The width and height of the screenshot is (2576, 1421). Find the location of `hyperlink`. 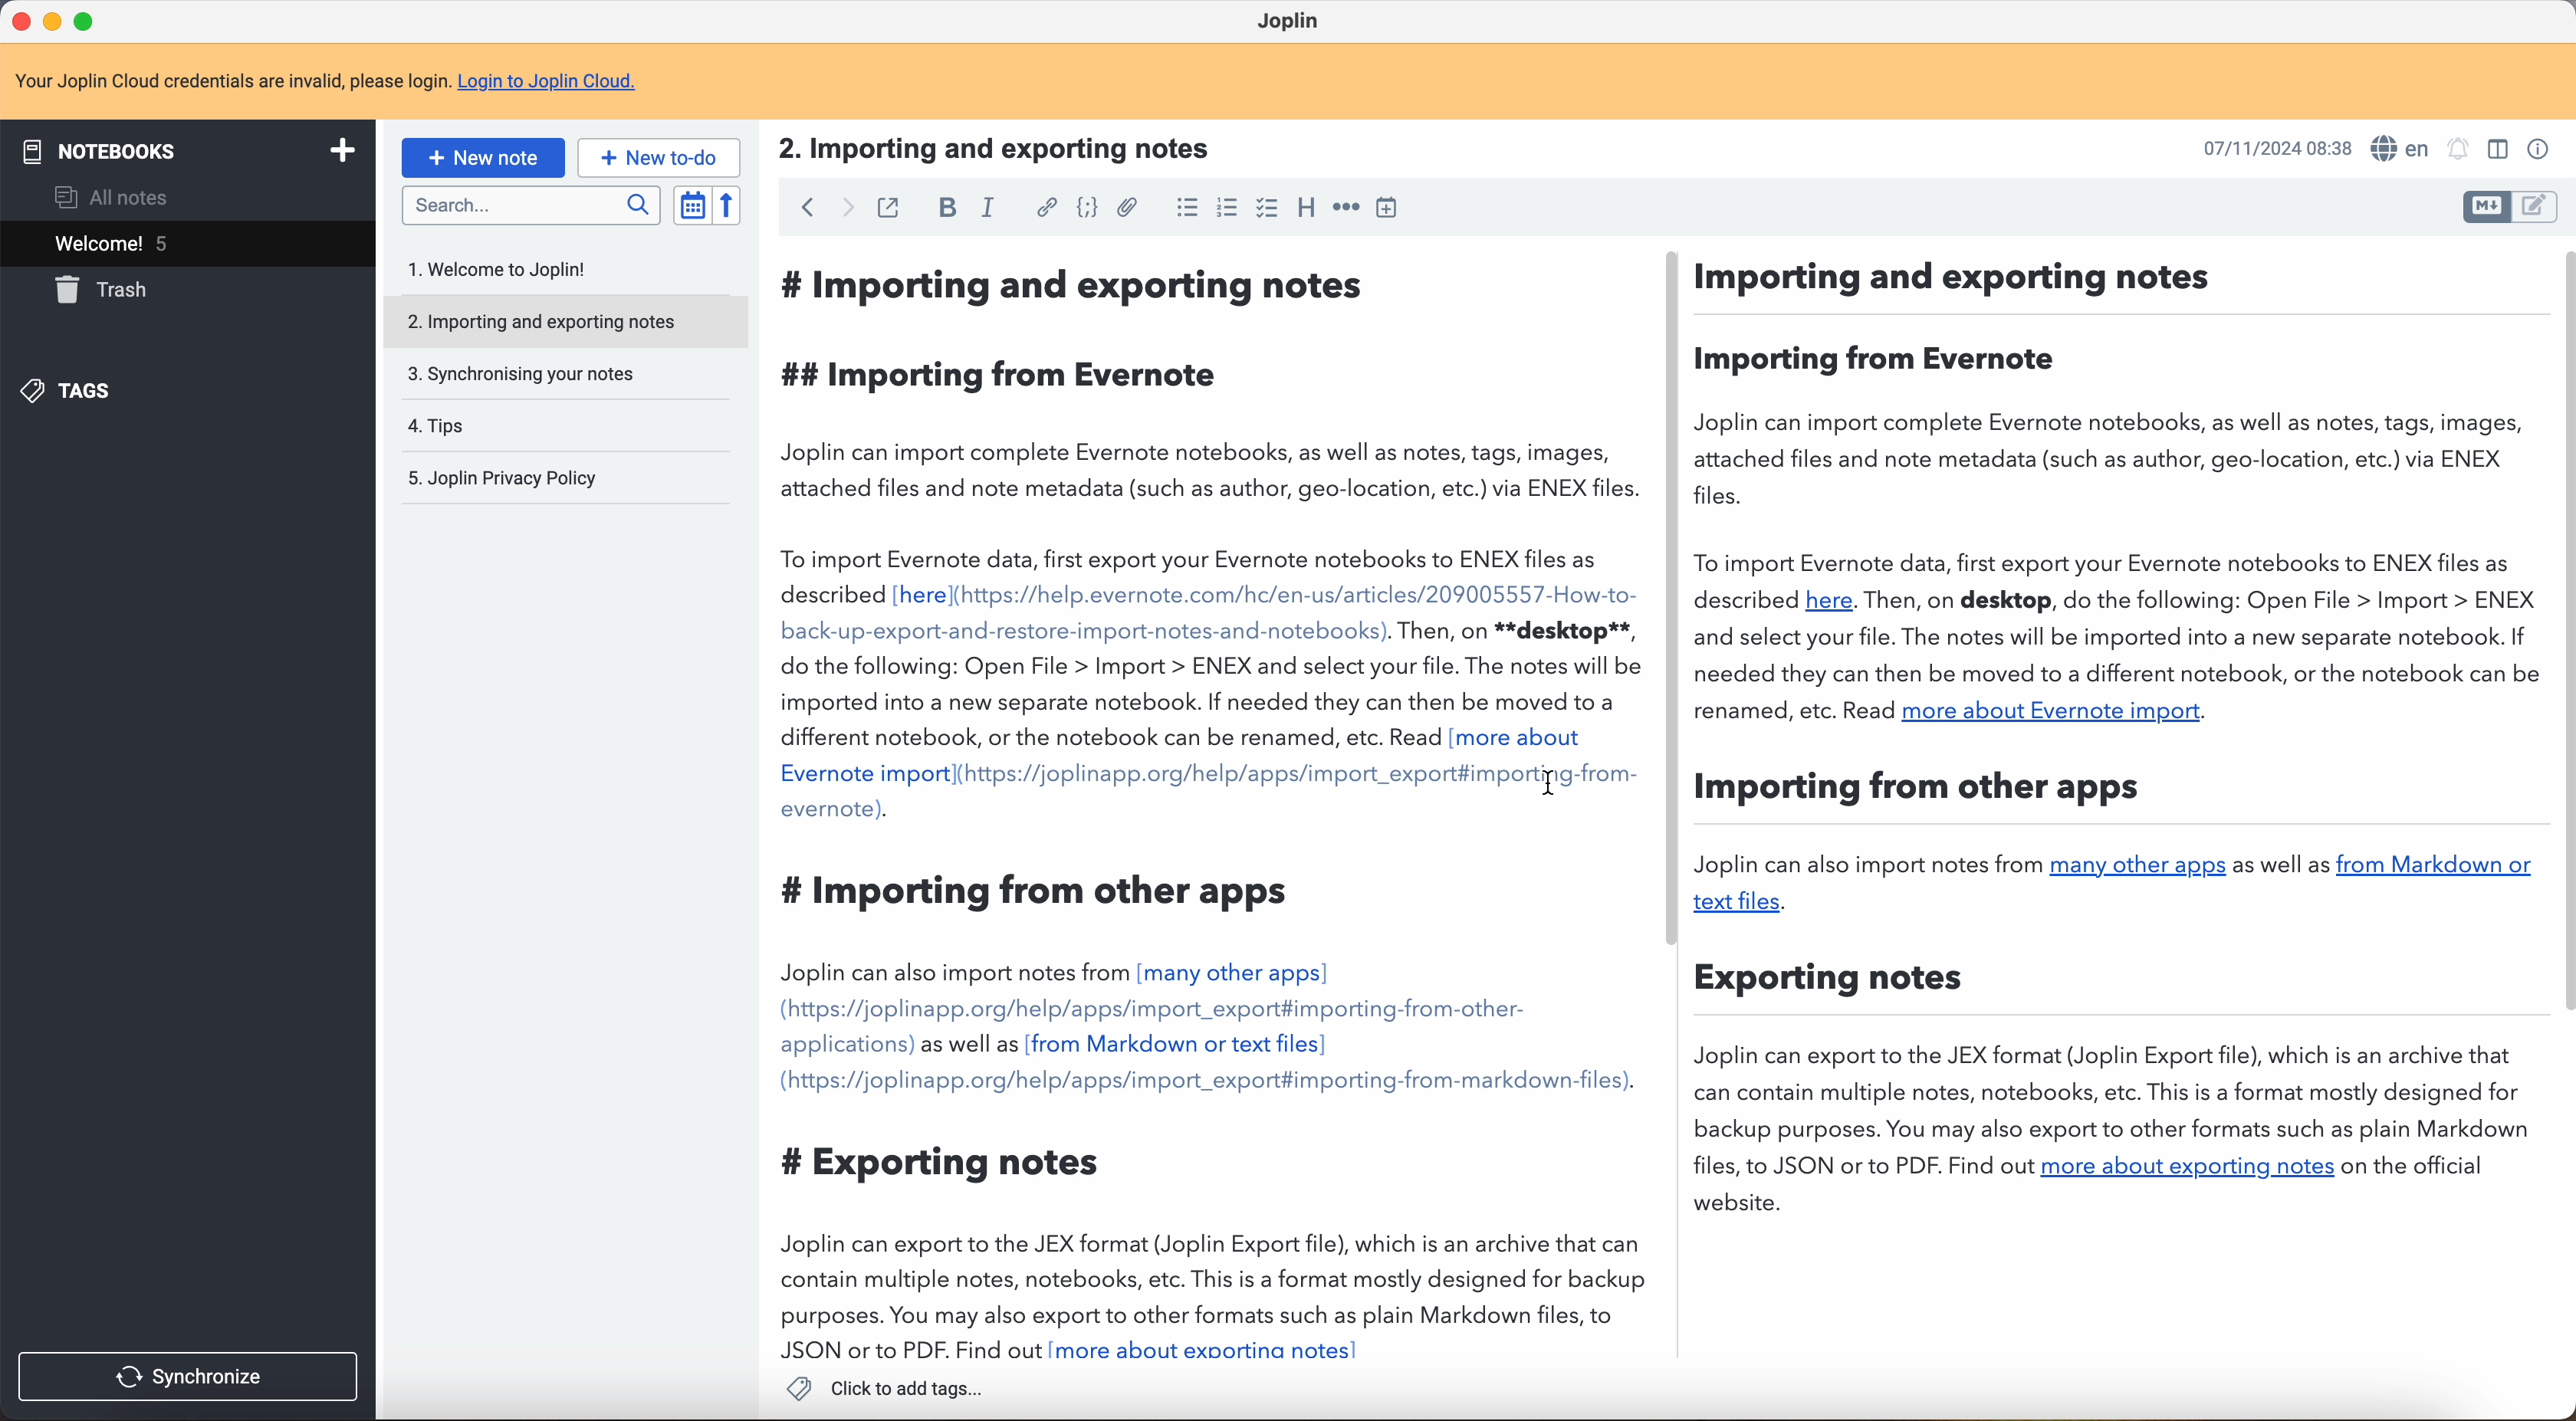

hyperlink is located at coordinates (1045, 209).